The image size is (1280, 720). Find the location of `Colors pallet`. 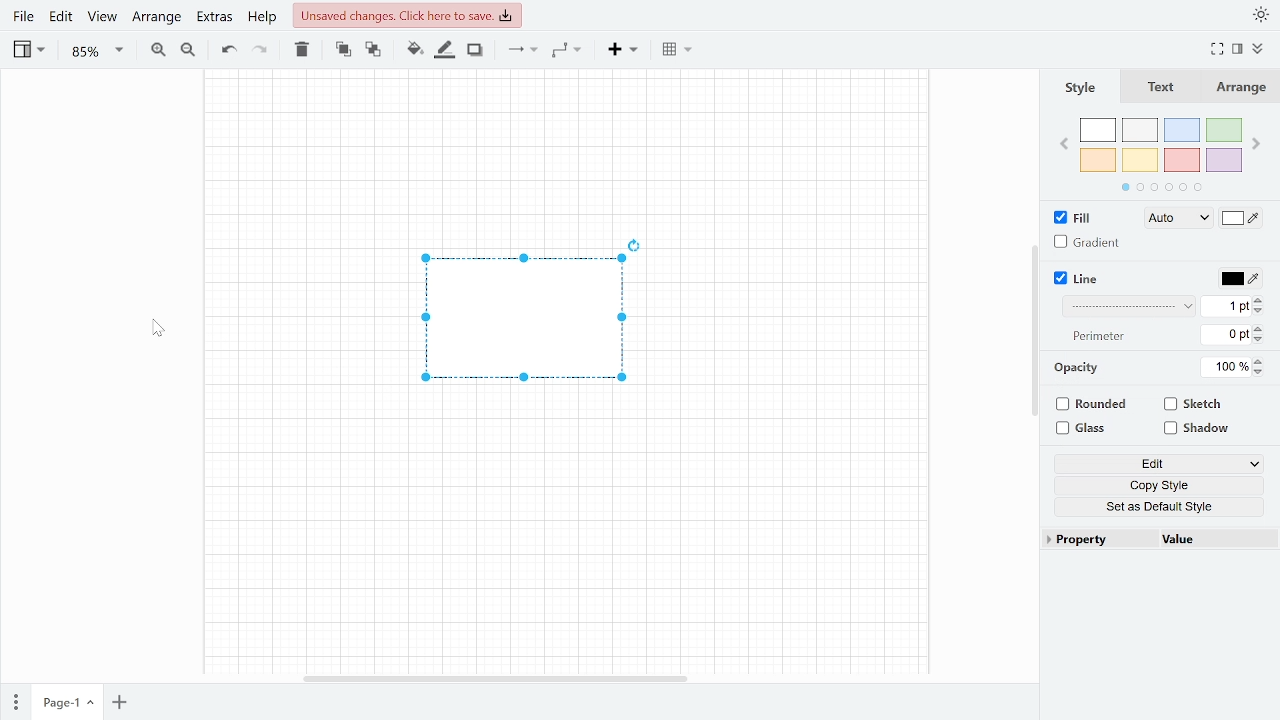

Colors pallet is located at coordinates (1164, 156).